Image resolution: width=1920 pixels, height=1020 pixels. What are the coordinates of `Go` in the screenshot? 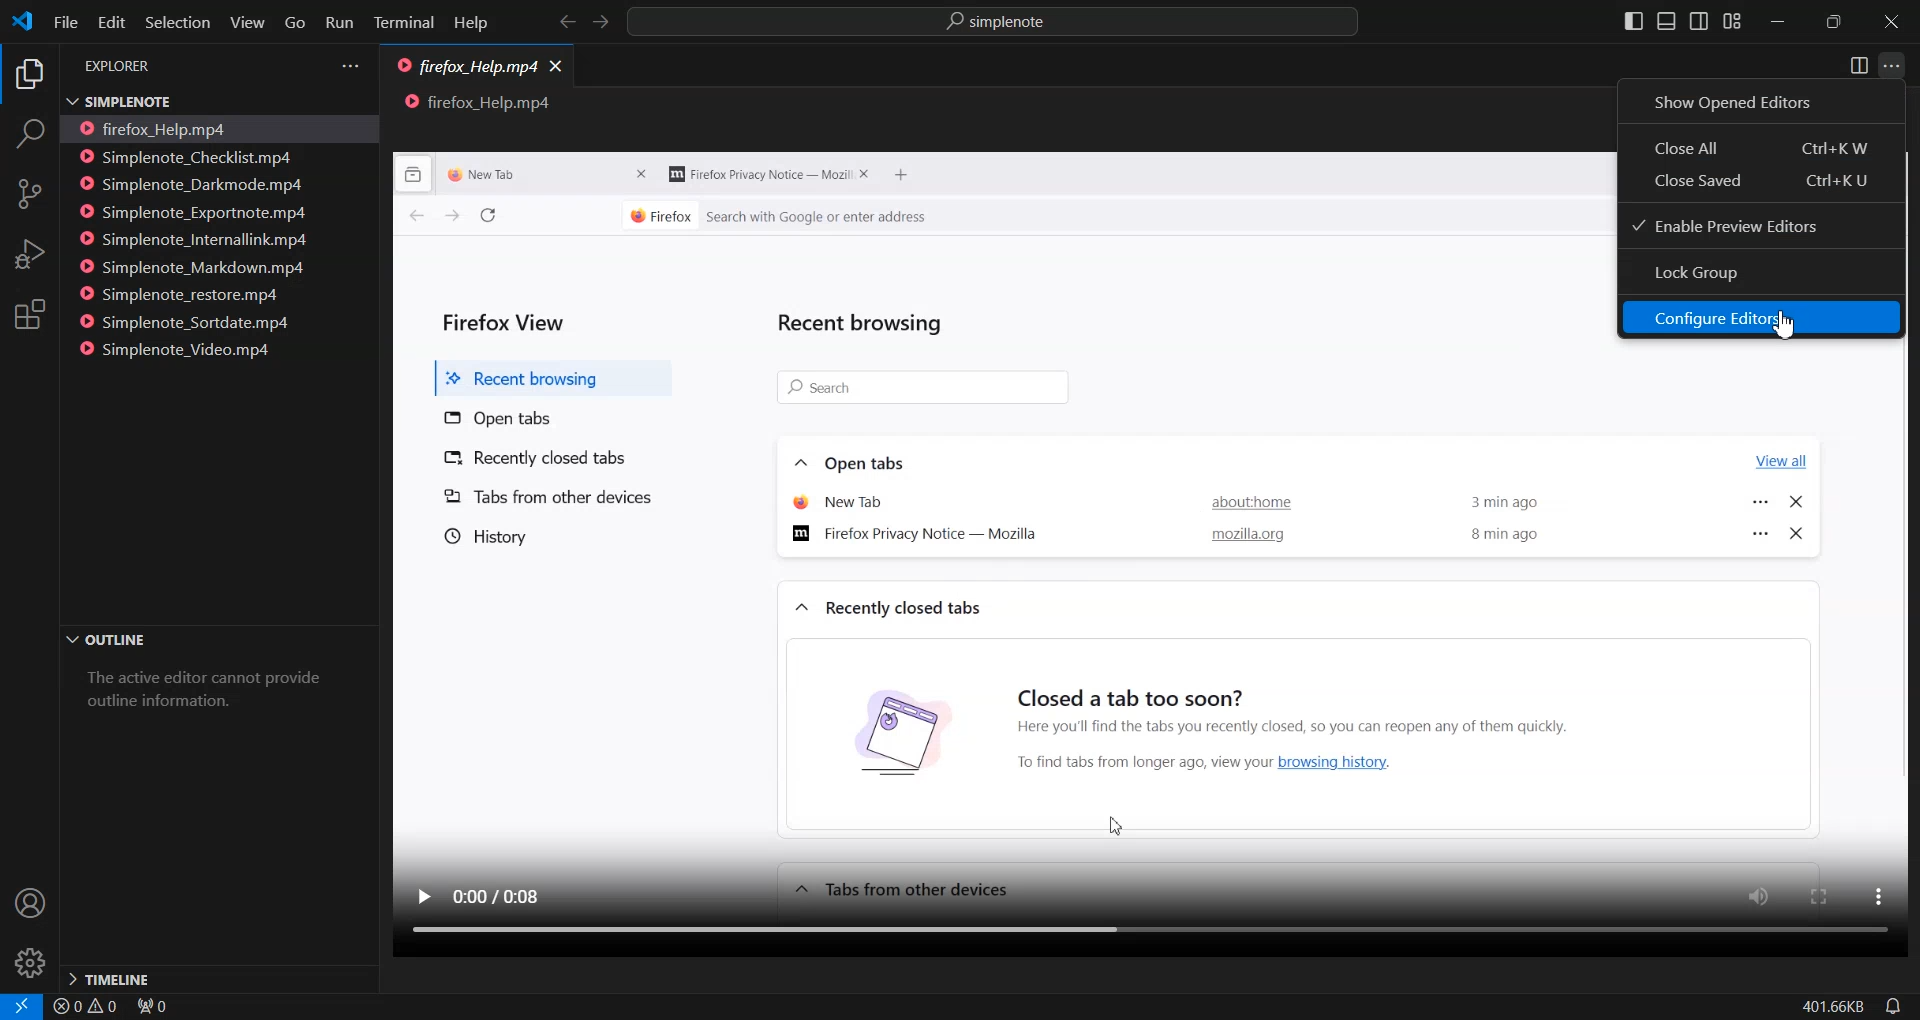 It's located at (294, 23).